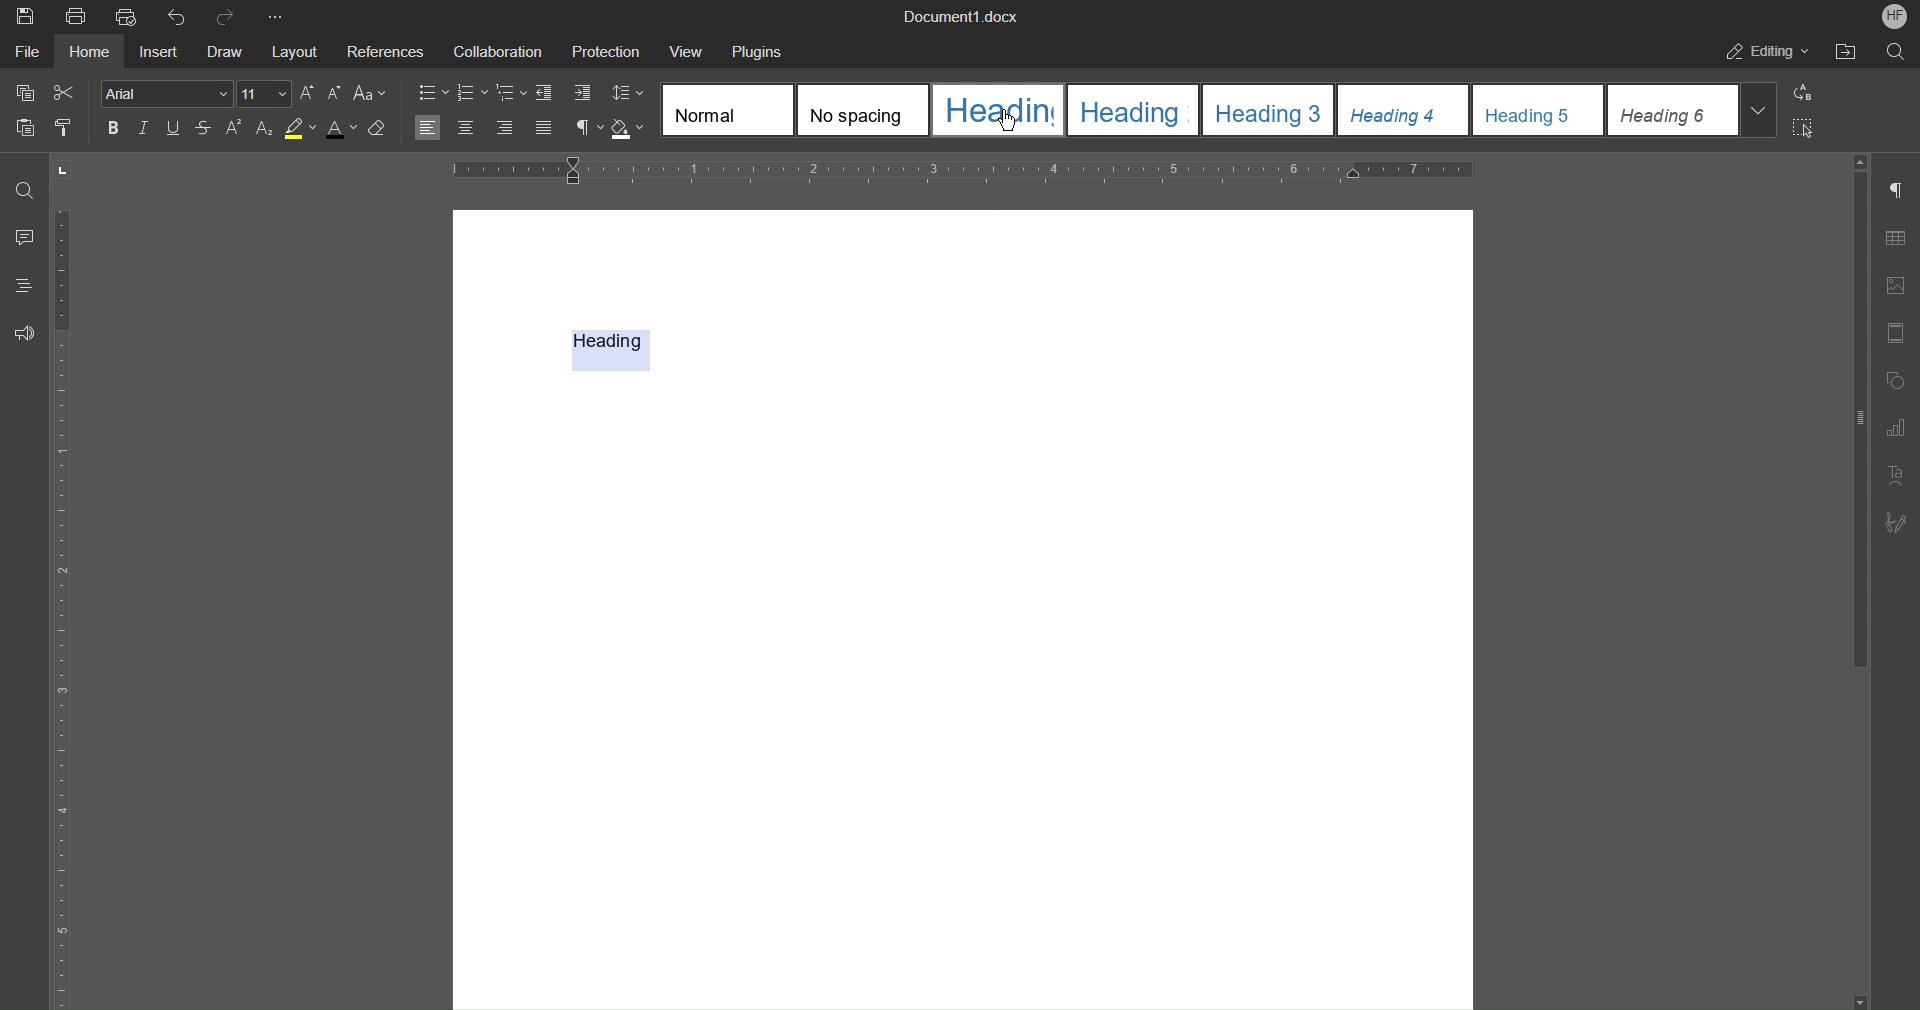  What do you see at coordinates (341, 131) in the screenshot?
I see `Text Color` at bounding box center [341, 131].